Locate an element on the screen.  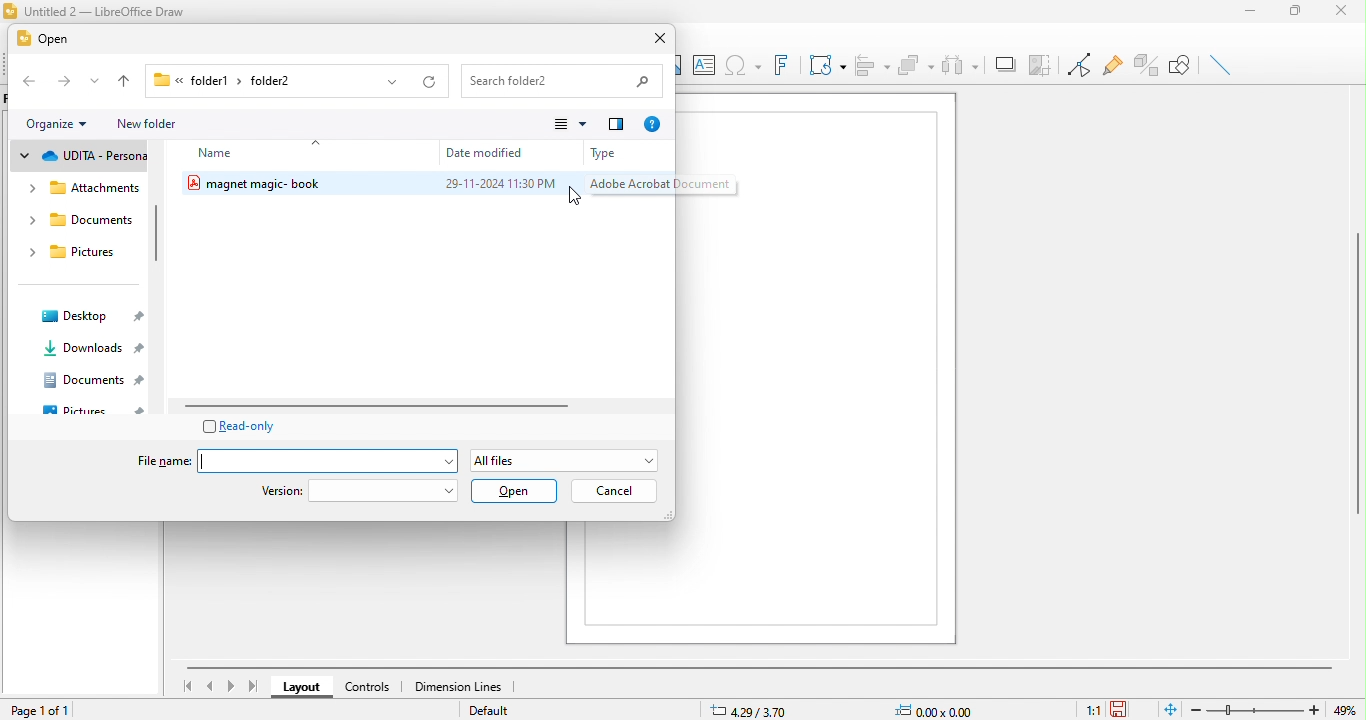
open is located at coordinates (515, 491).